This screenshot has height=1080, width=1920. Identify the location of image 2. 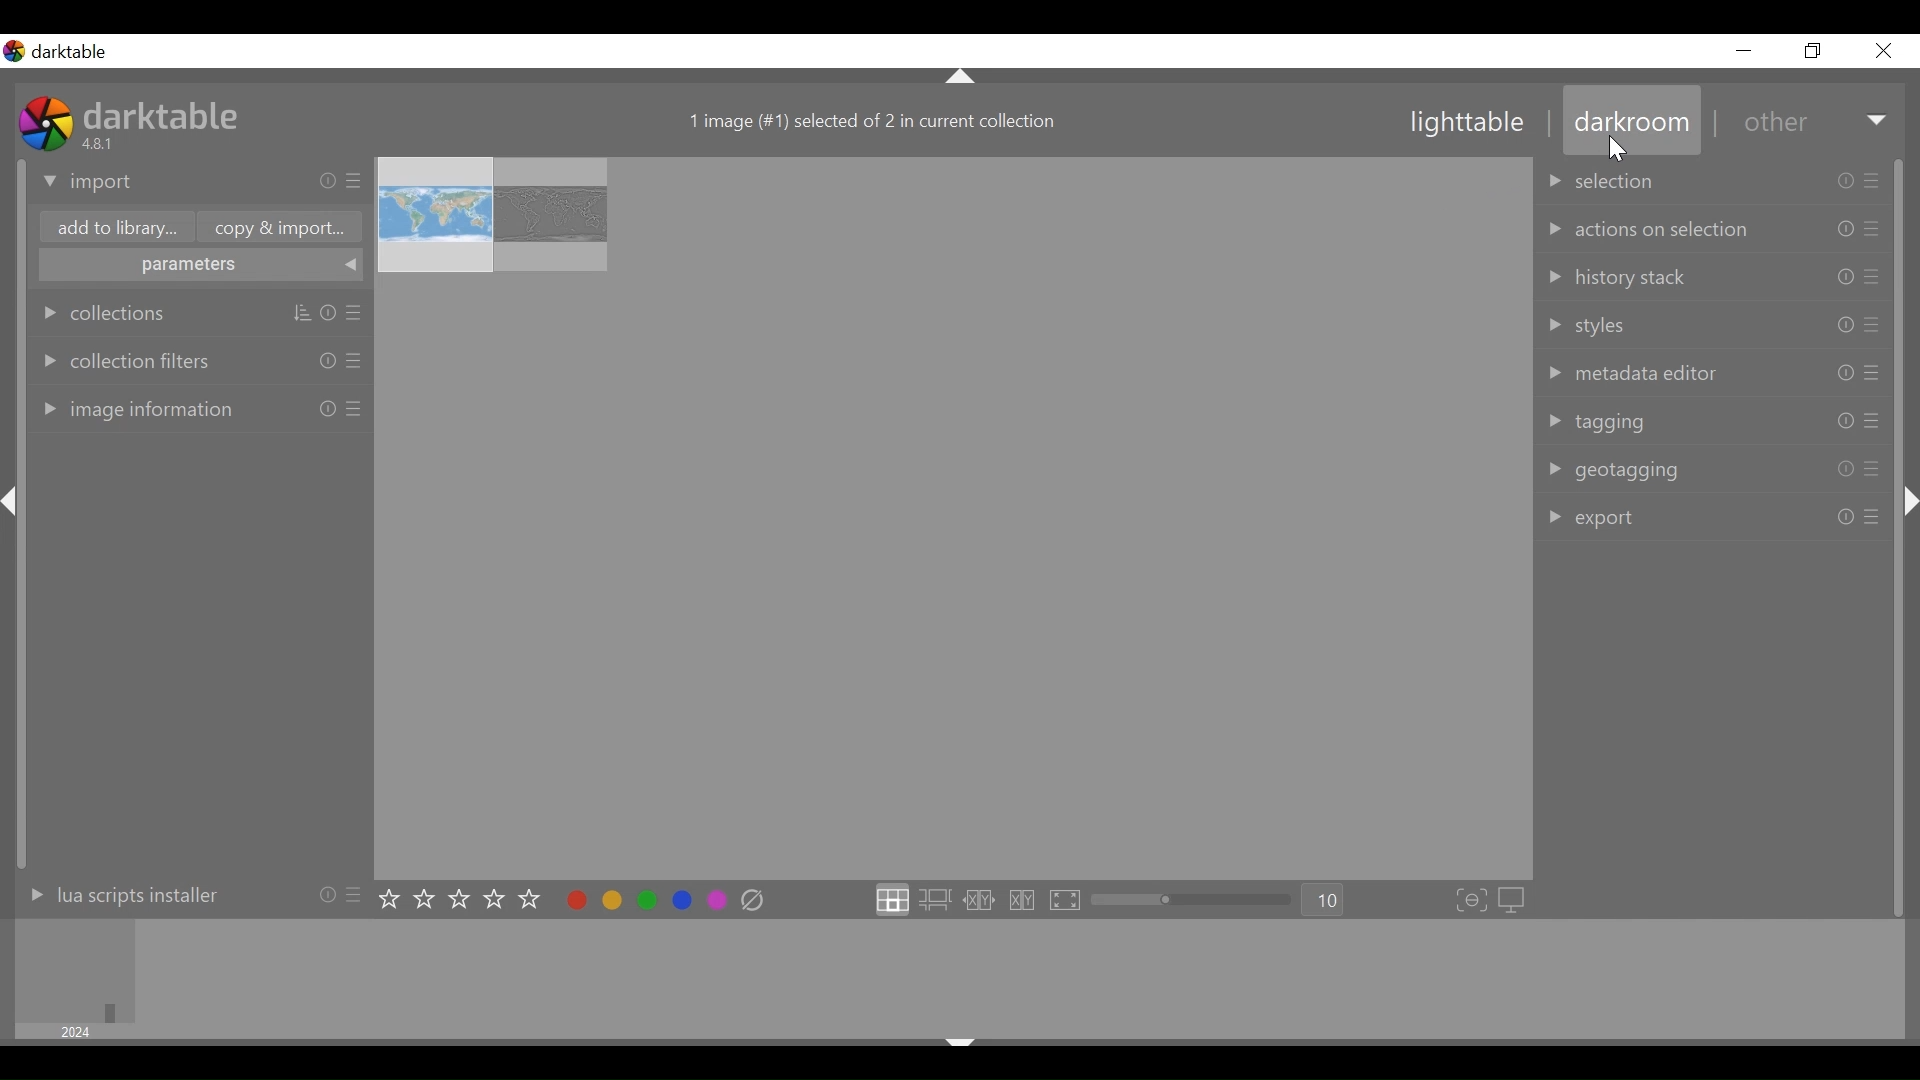
(550, 215).